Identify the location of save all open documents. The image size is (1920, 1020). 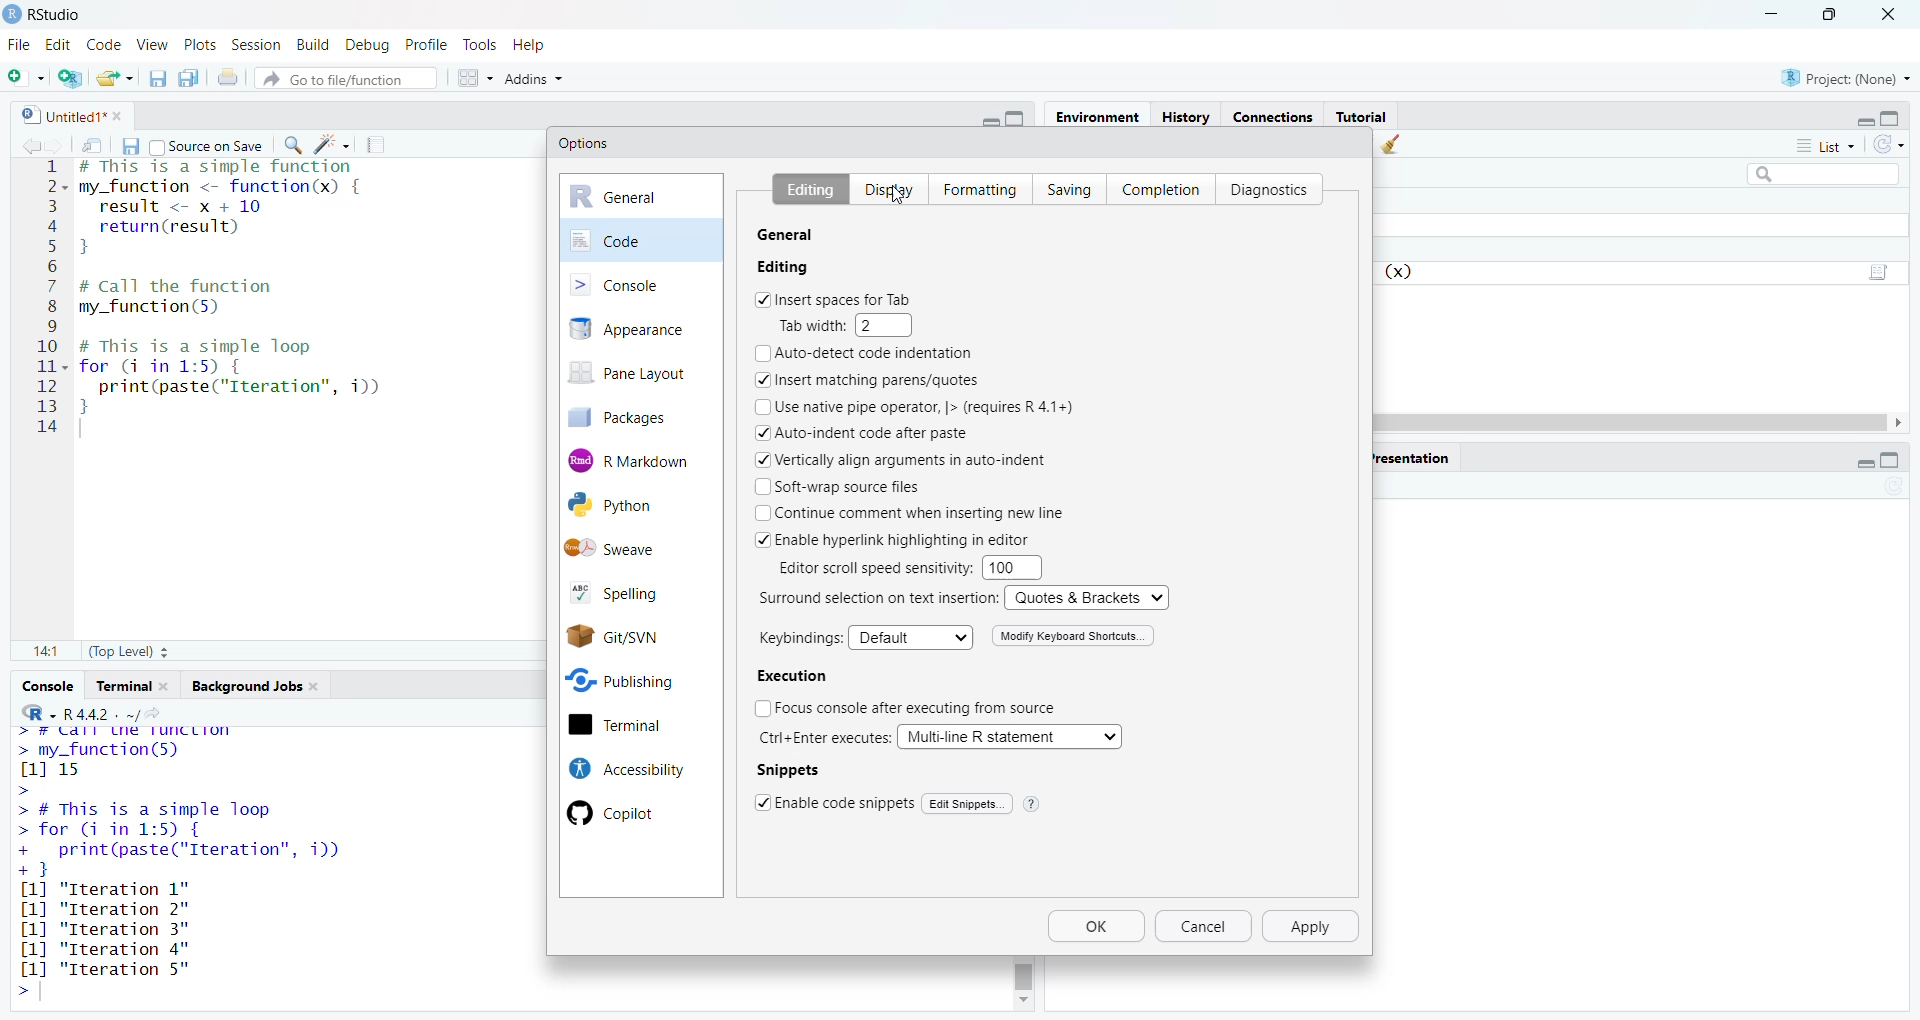
(189, 78).